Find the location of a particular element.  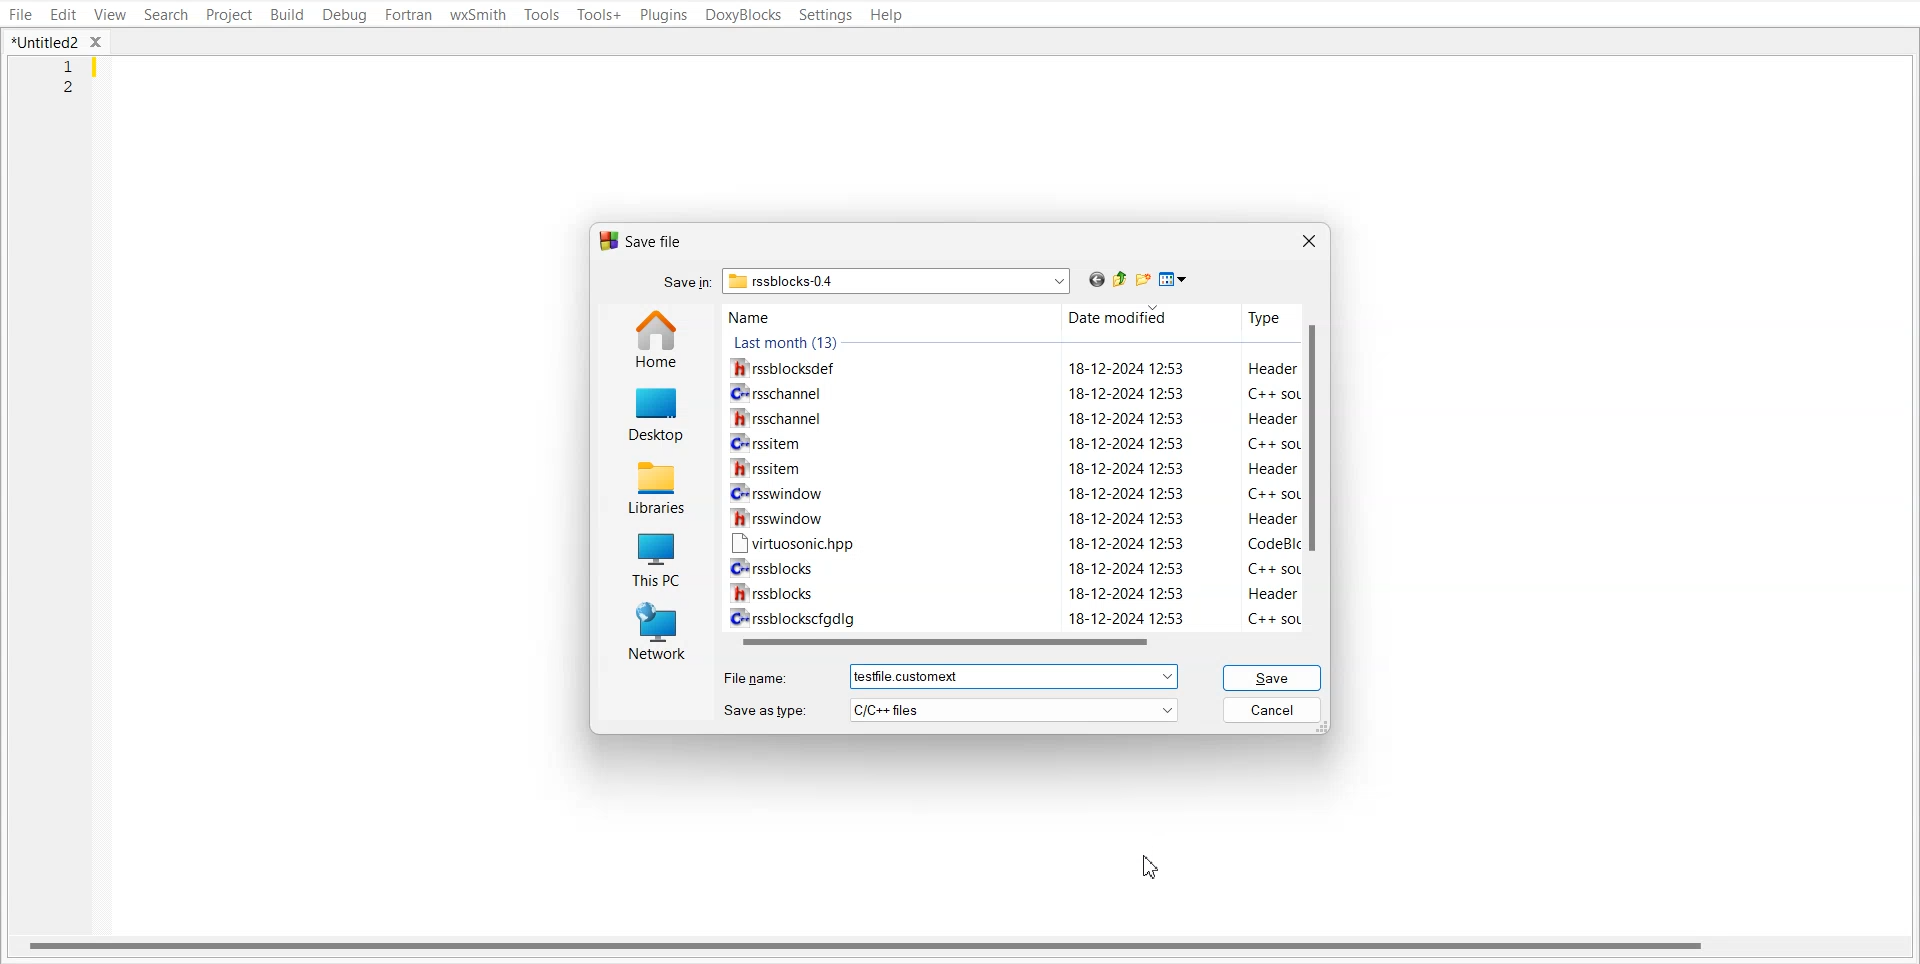

Debug is located at coordinates (345, 14).